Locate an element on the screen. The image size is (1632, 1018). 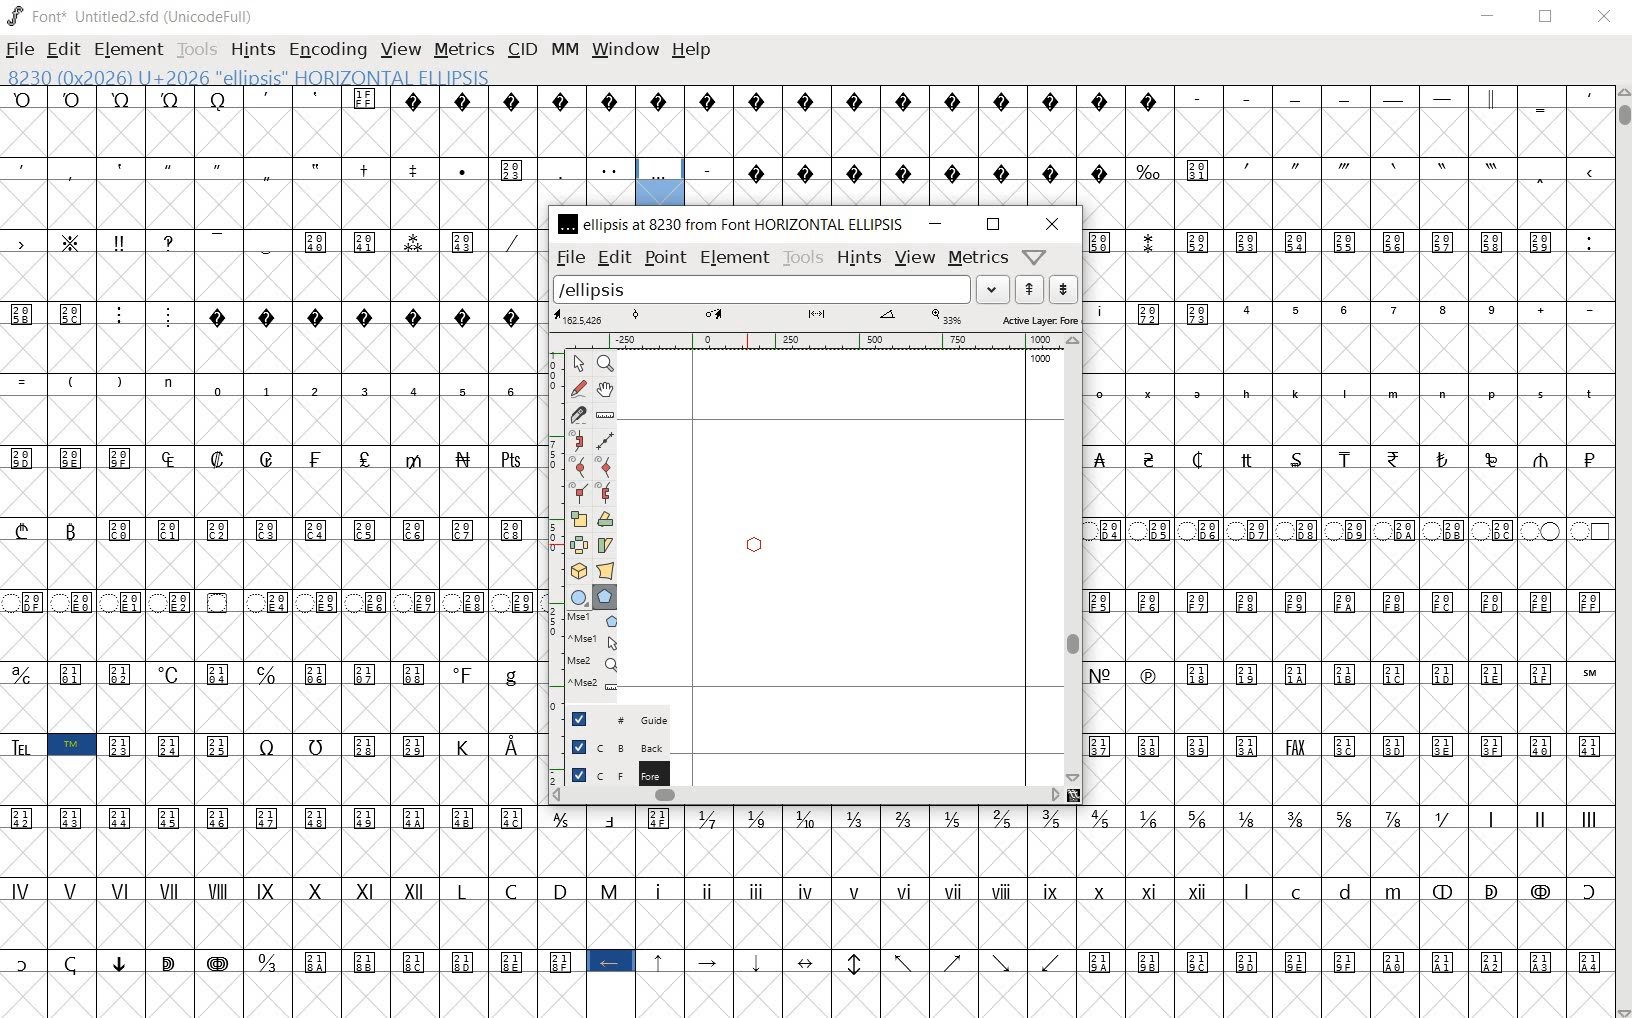
active layer: FOREGROUND is located at coordinates (818, 318).